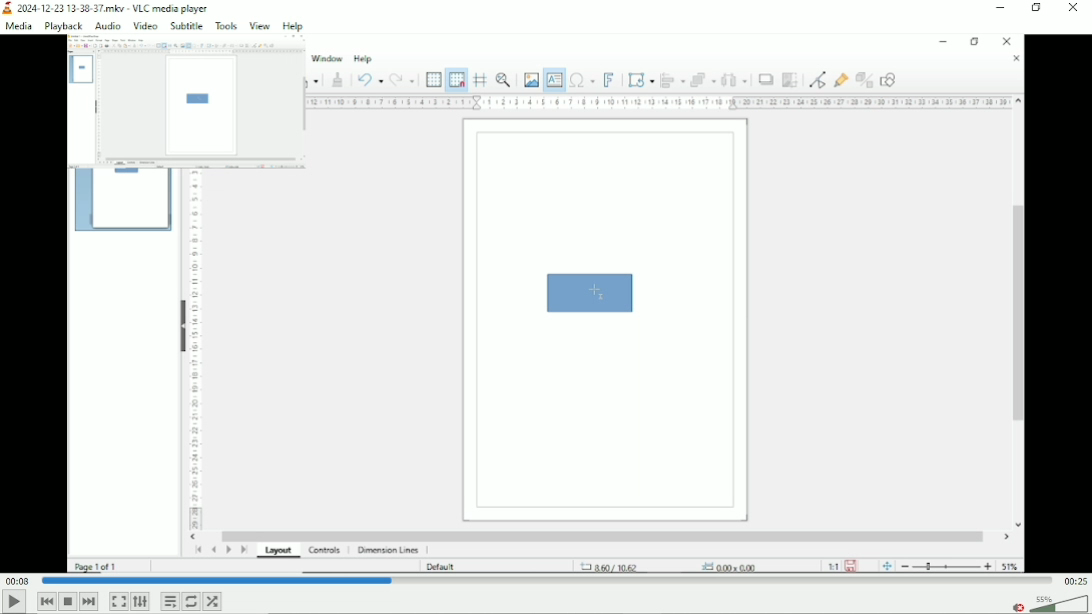 The height and width of the screenshot is (614, 1092). What do you see at coordinates (18, 25) in the screenshot?
I see `Media` at bounding box center [18, 25].